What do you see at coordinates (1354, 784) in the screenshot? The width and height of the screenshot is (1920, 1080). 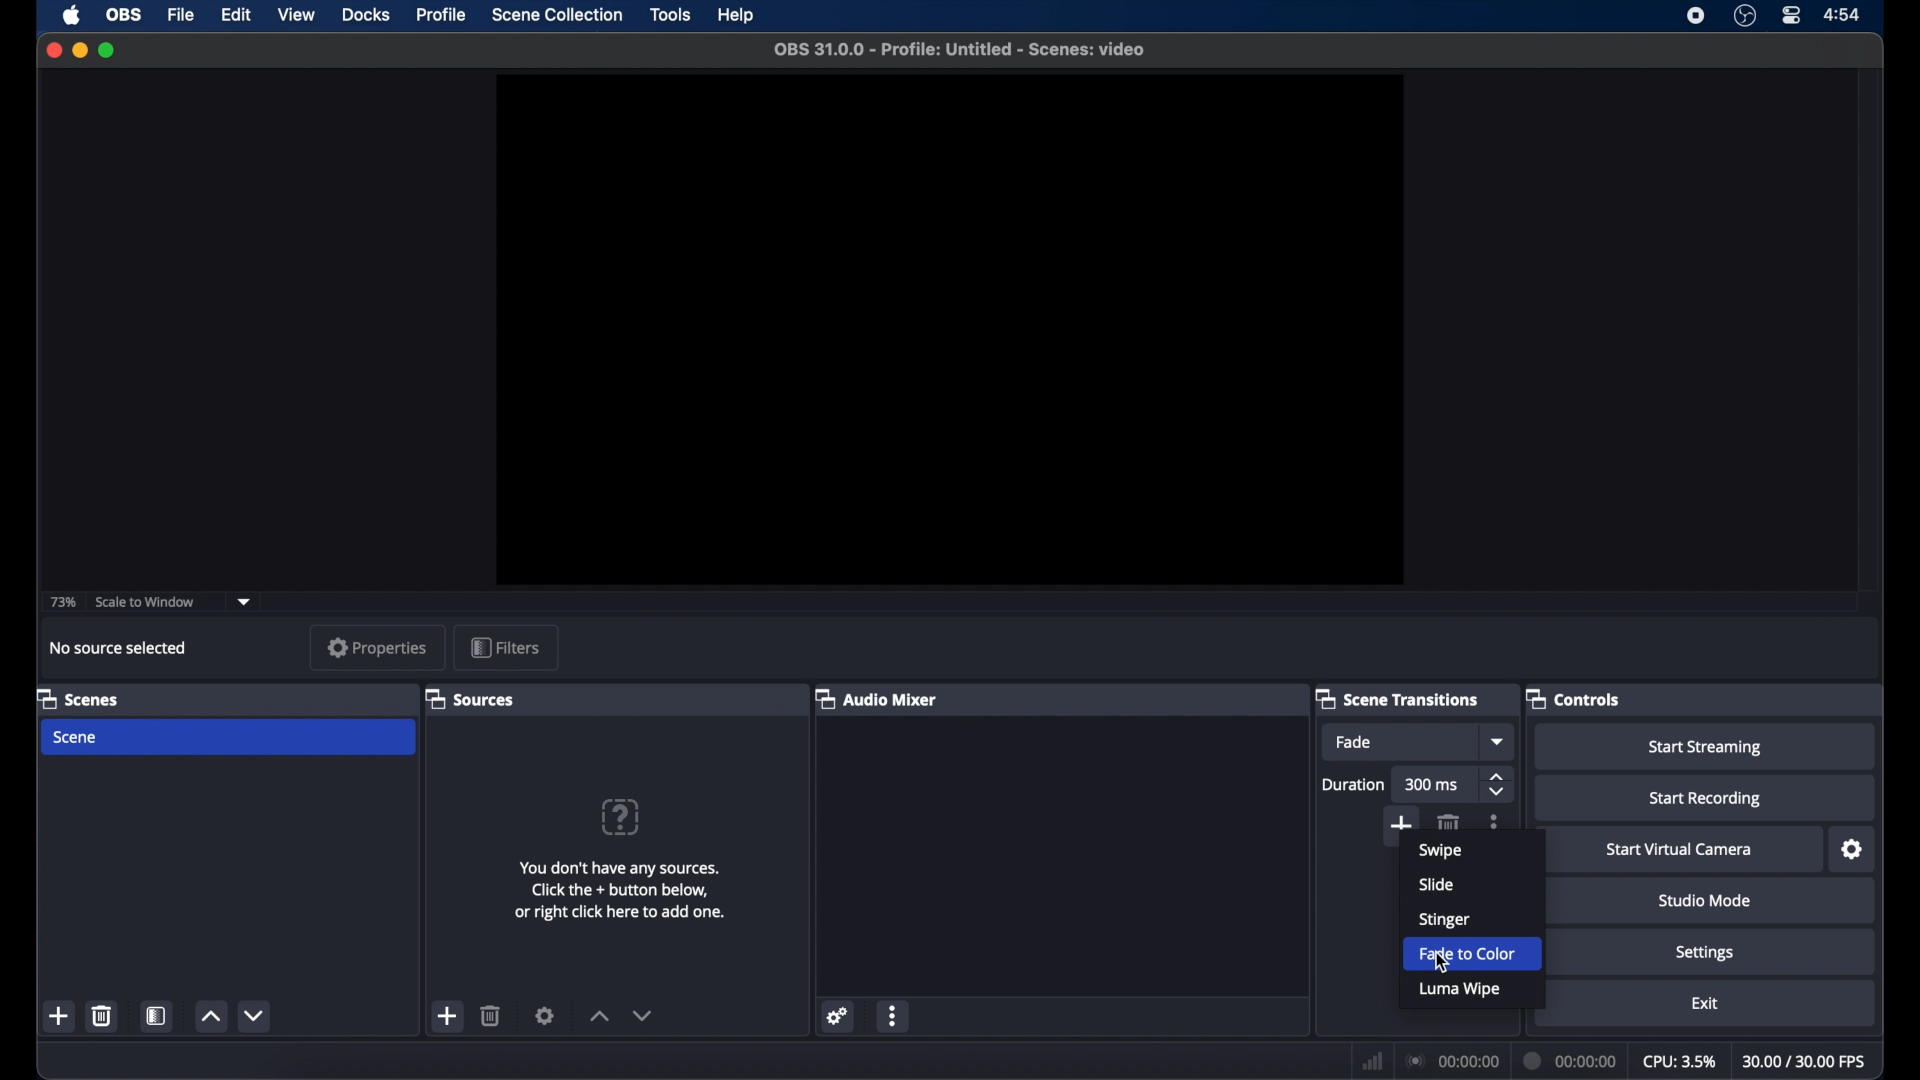 I see `duration` at bounding box center [1354, 784].